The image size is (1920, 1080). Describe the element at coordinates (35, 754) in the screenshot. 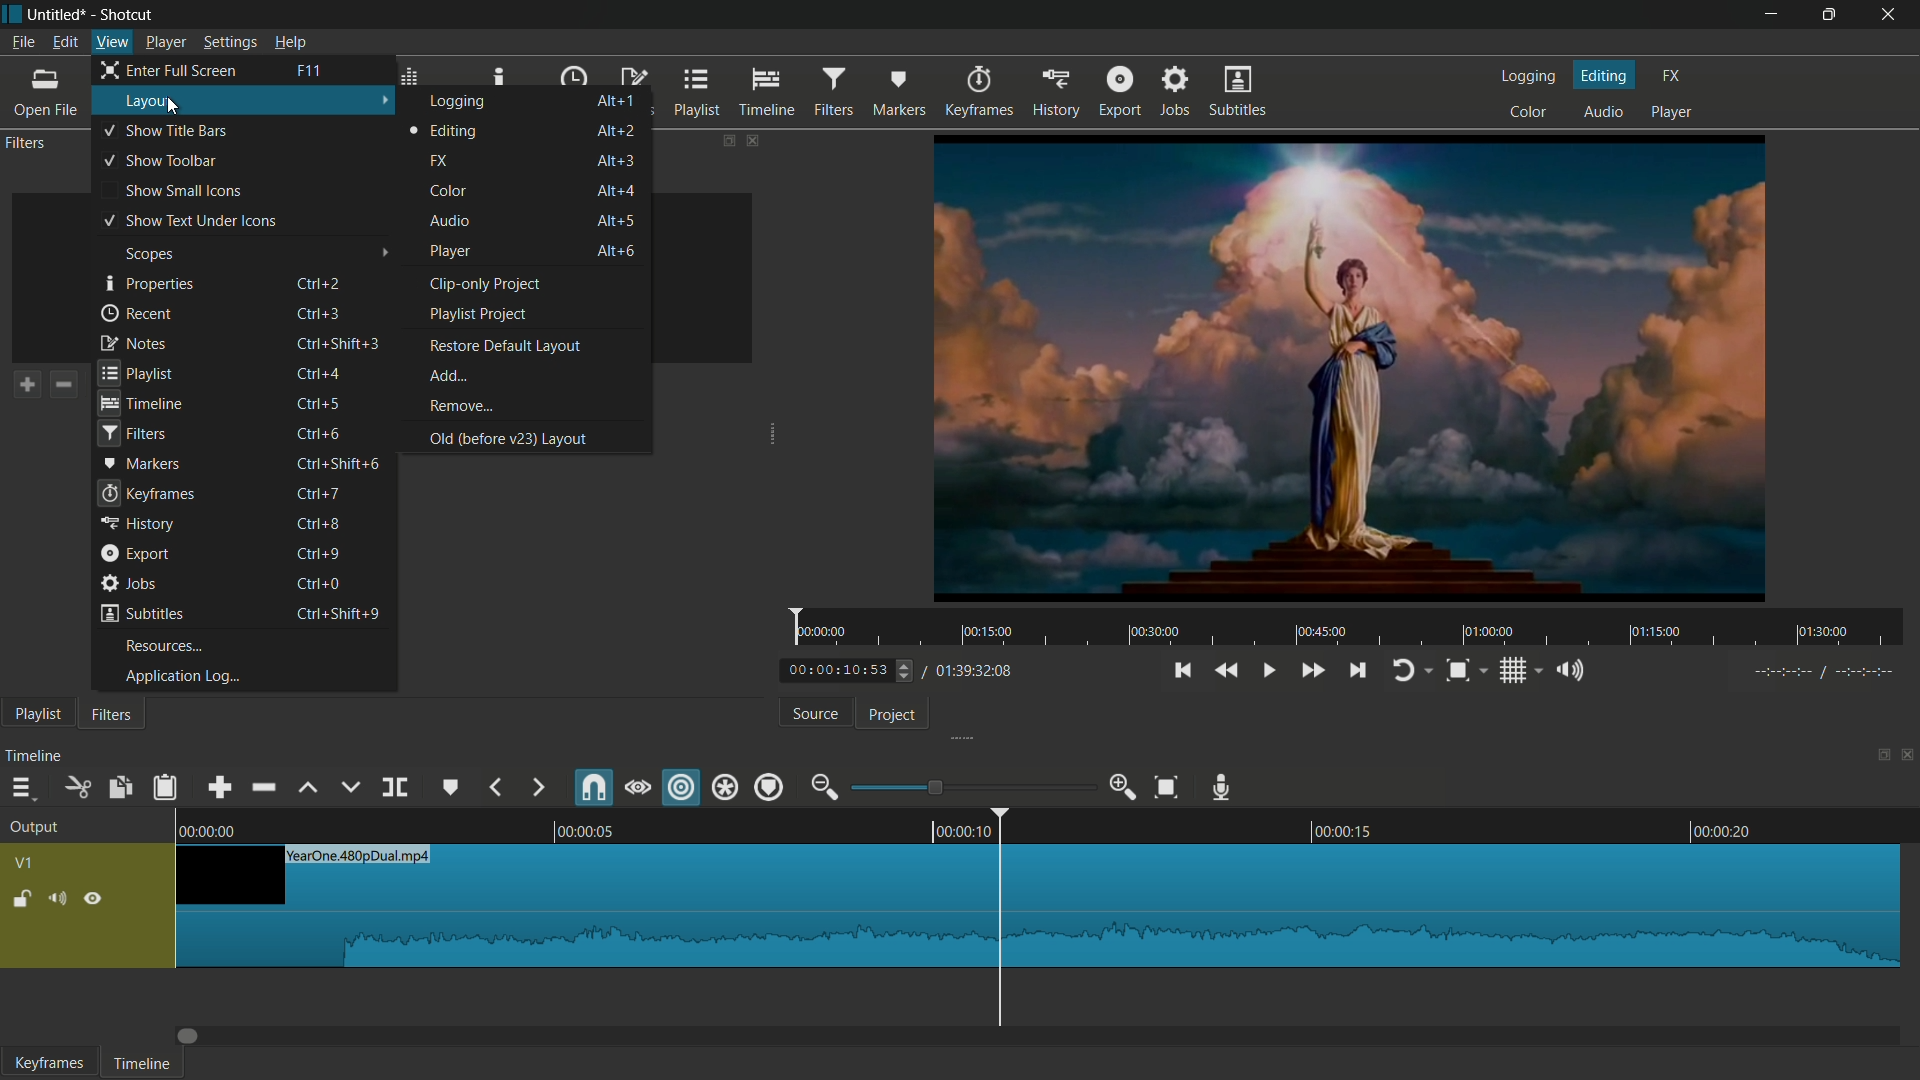

I see `timeline` at that location.